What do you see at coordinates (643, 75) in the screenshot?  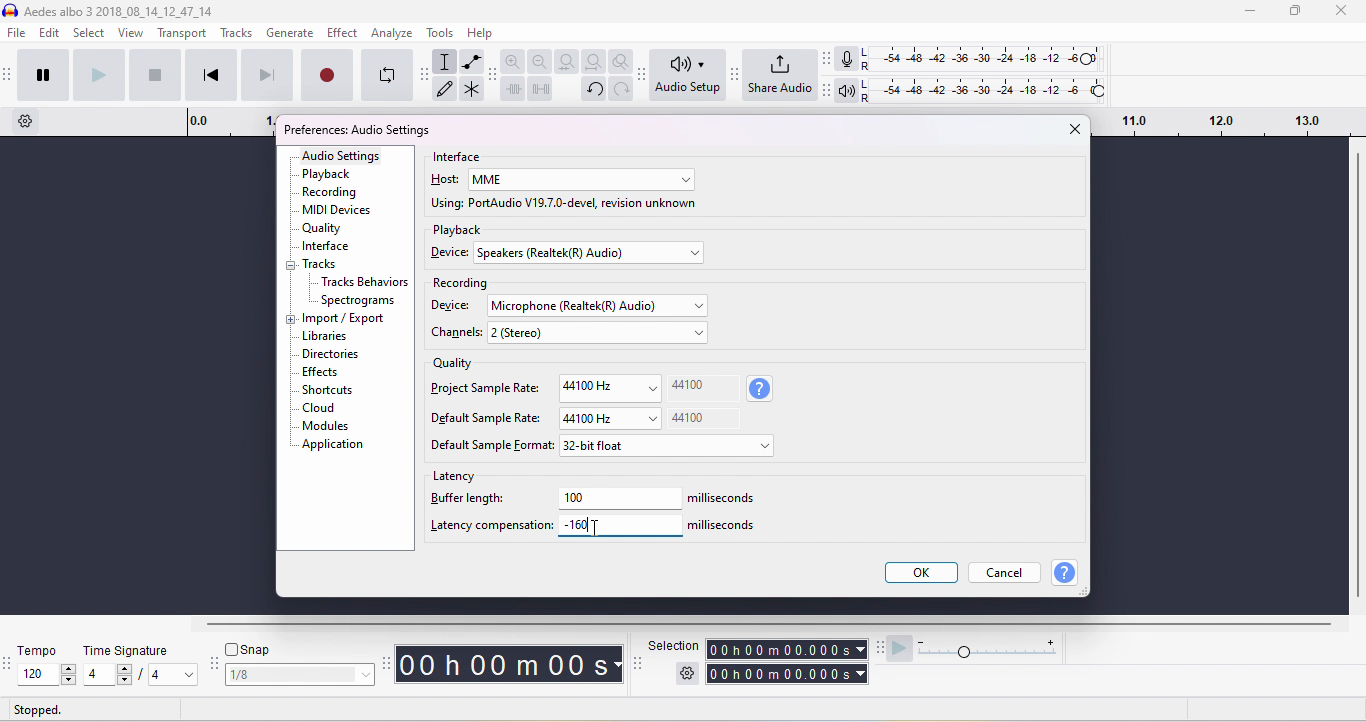 I see `Audacity audio setup toolbar` at bounding box center [643, 75].